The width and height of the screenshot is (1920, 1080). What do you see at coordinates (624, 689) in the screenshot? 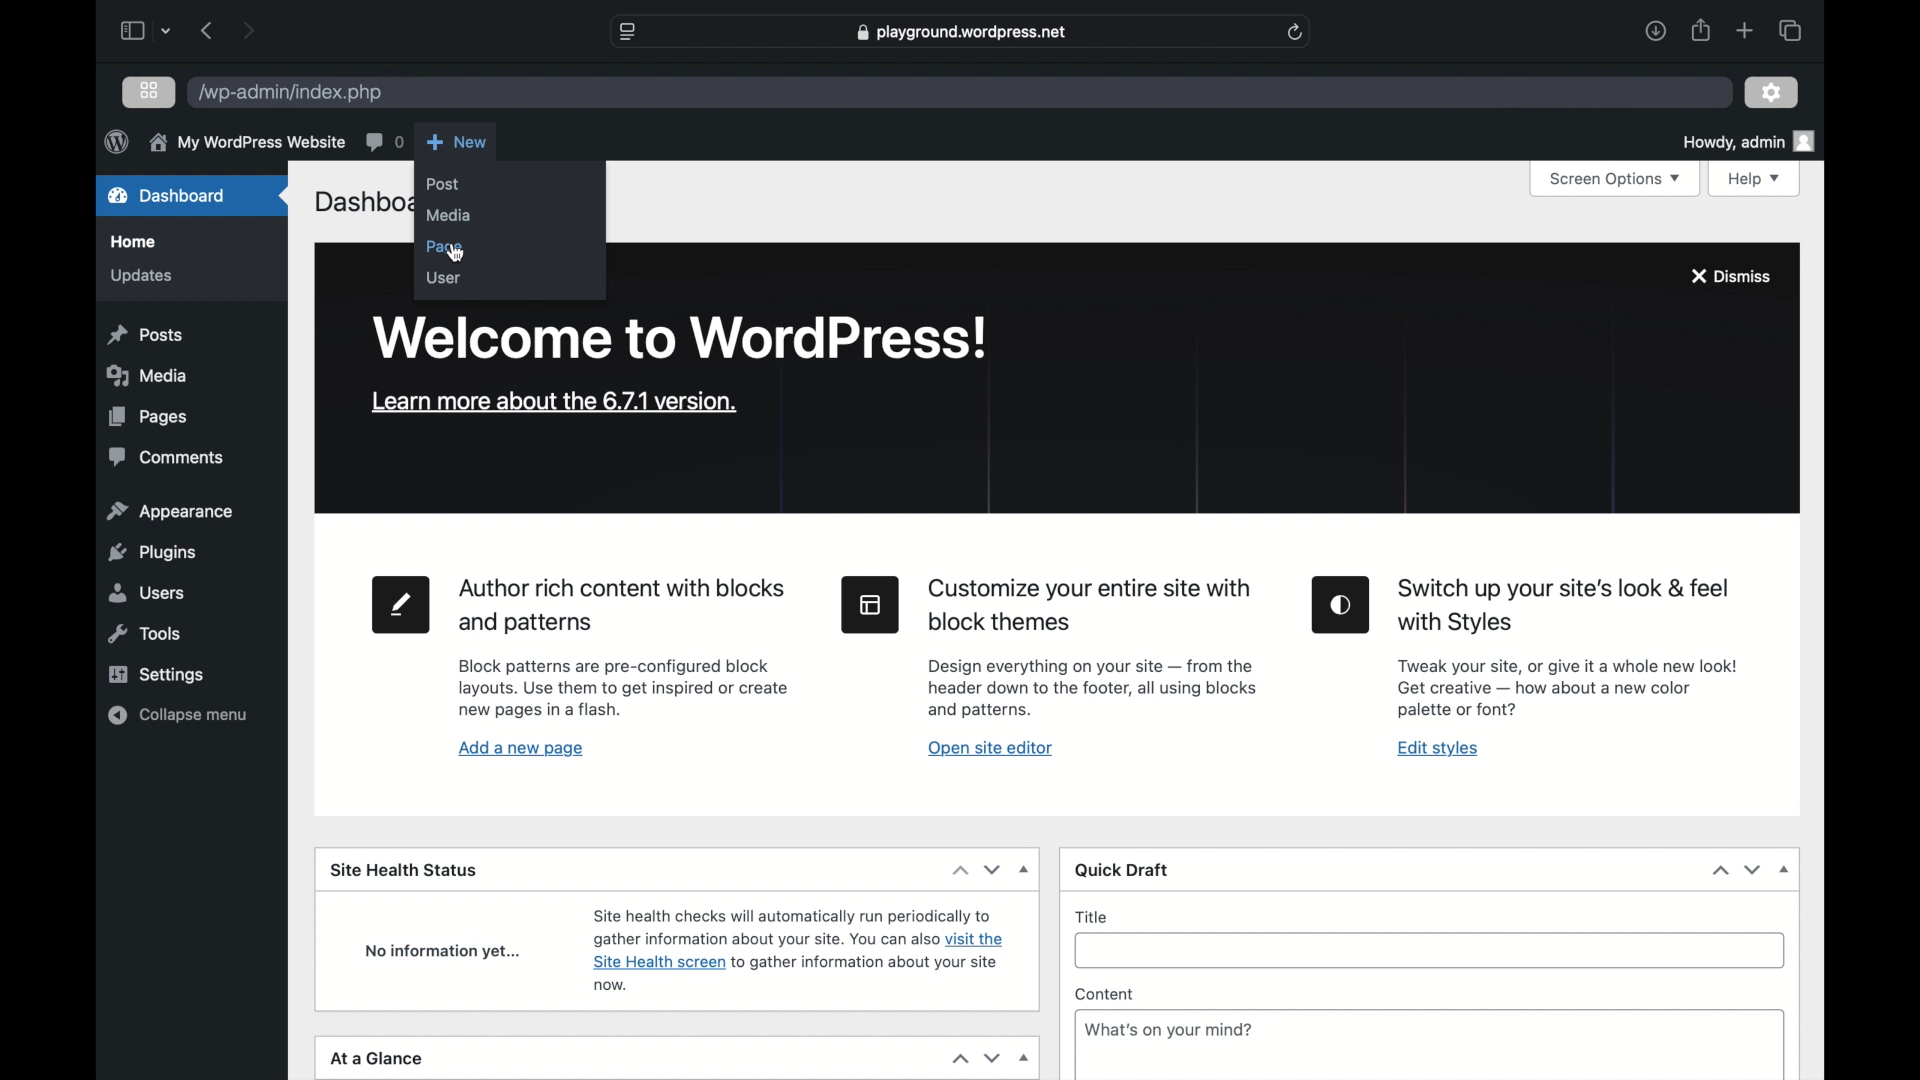
I see `page tool information` at bounding box center [624, 689].